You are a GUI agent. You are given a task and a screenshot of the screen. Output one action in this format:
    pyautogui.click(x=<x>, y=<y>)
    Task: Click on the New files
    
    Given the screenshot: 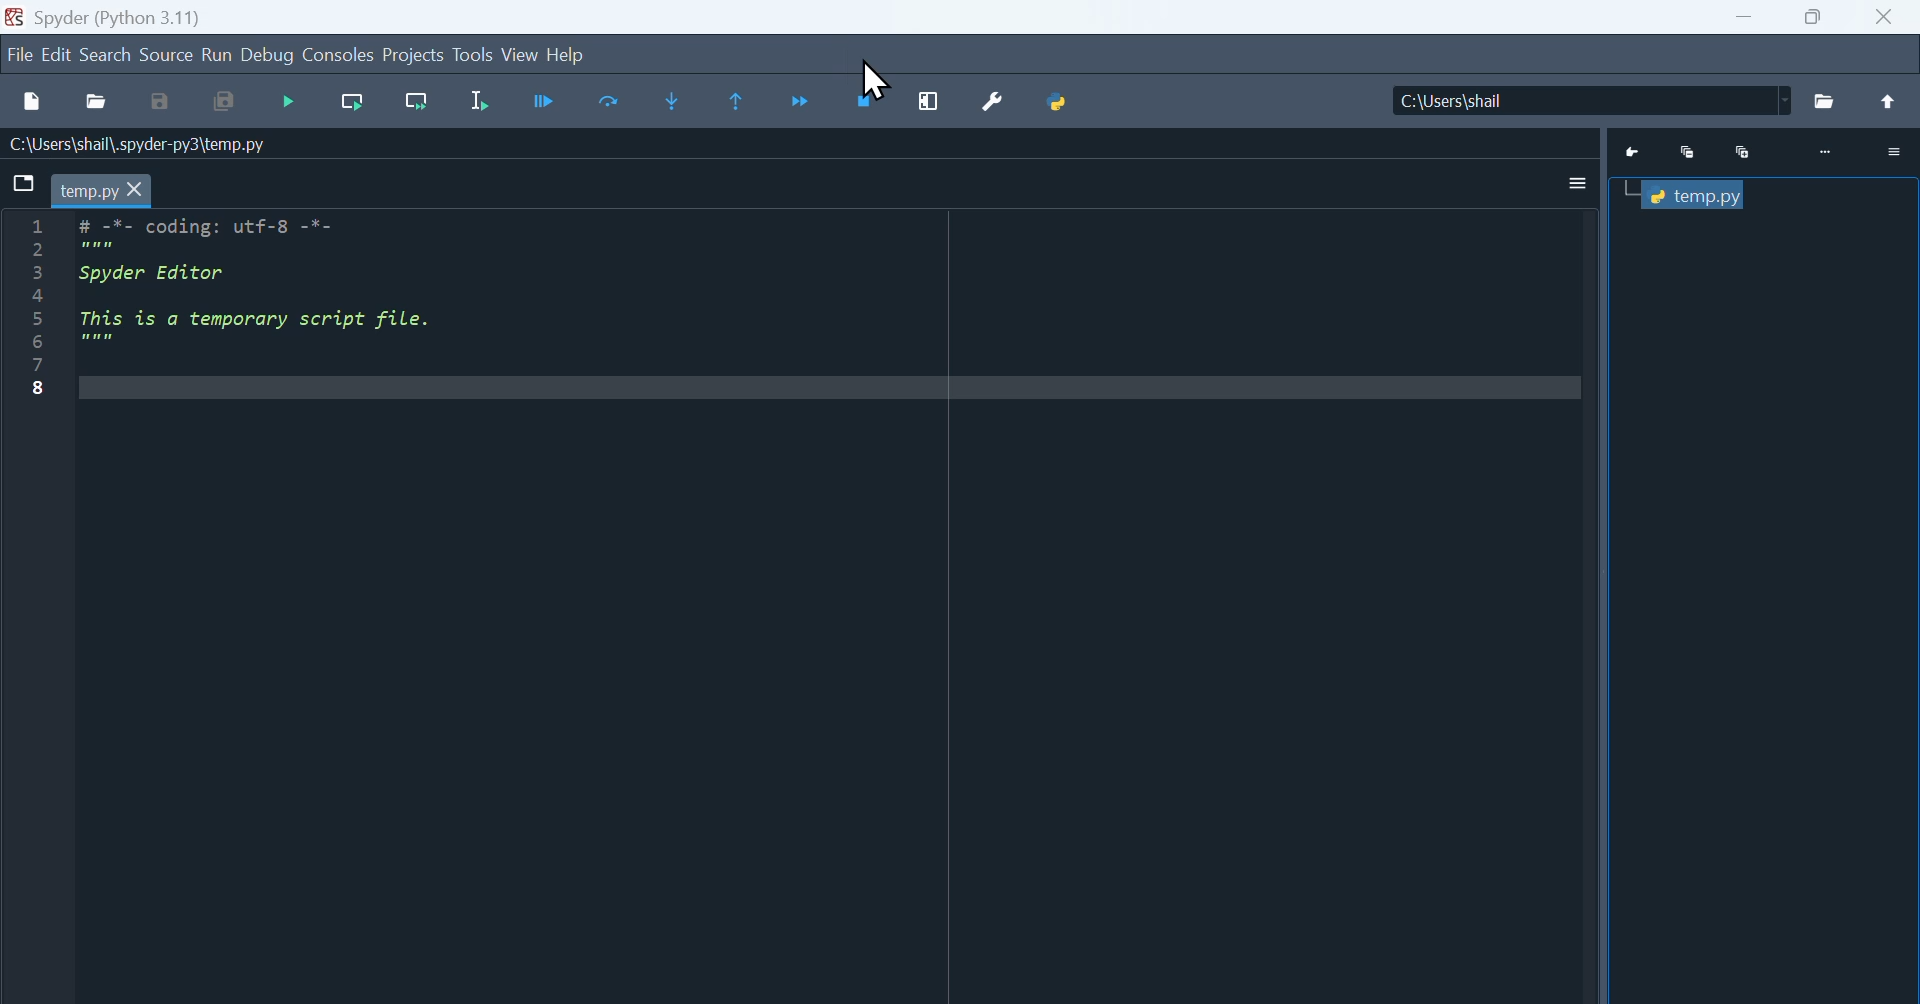 What is the action you would take?
    pyautogui.click(x=31, y=102)
    